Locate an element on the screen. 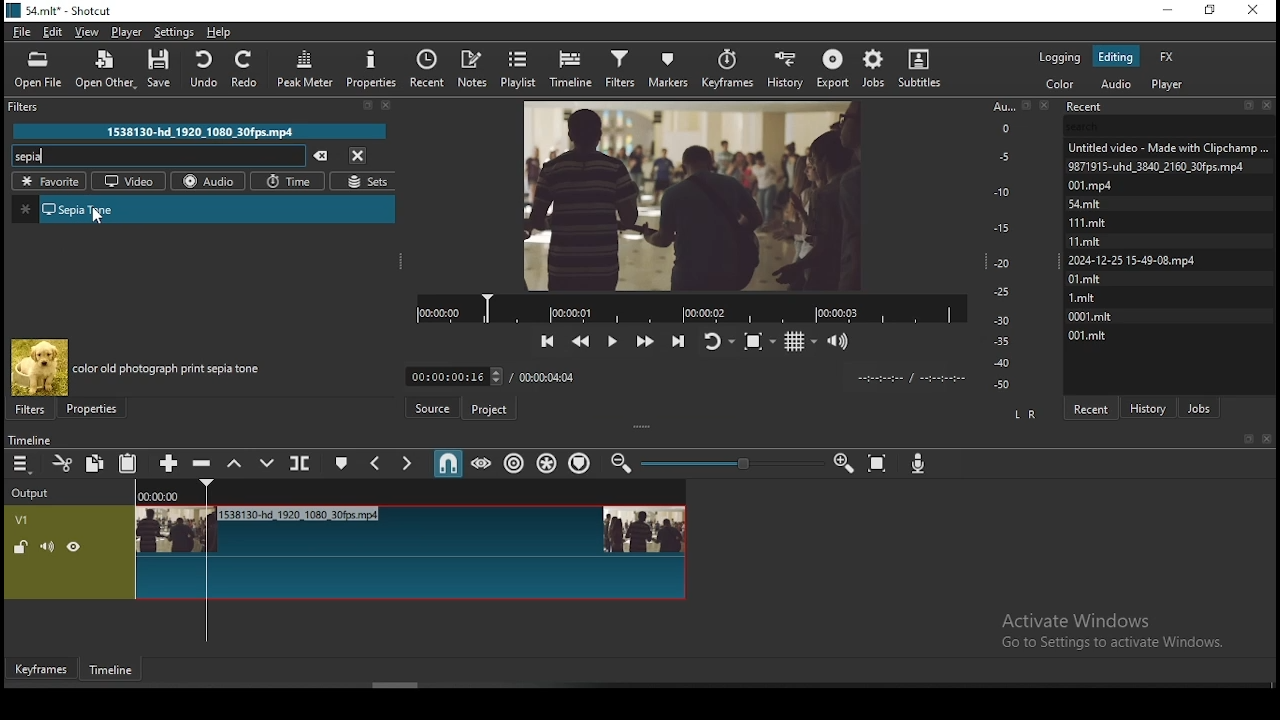 This screenshot has width=1280, height=720. Output is located at coordinates (36, 491).